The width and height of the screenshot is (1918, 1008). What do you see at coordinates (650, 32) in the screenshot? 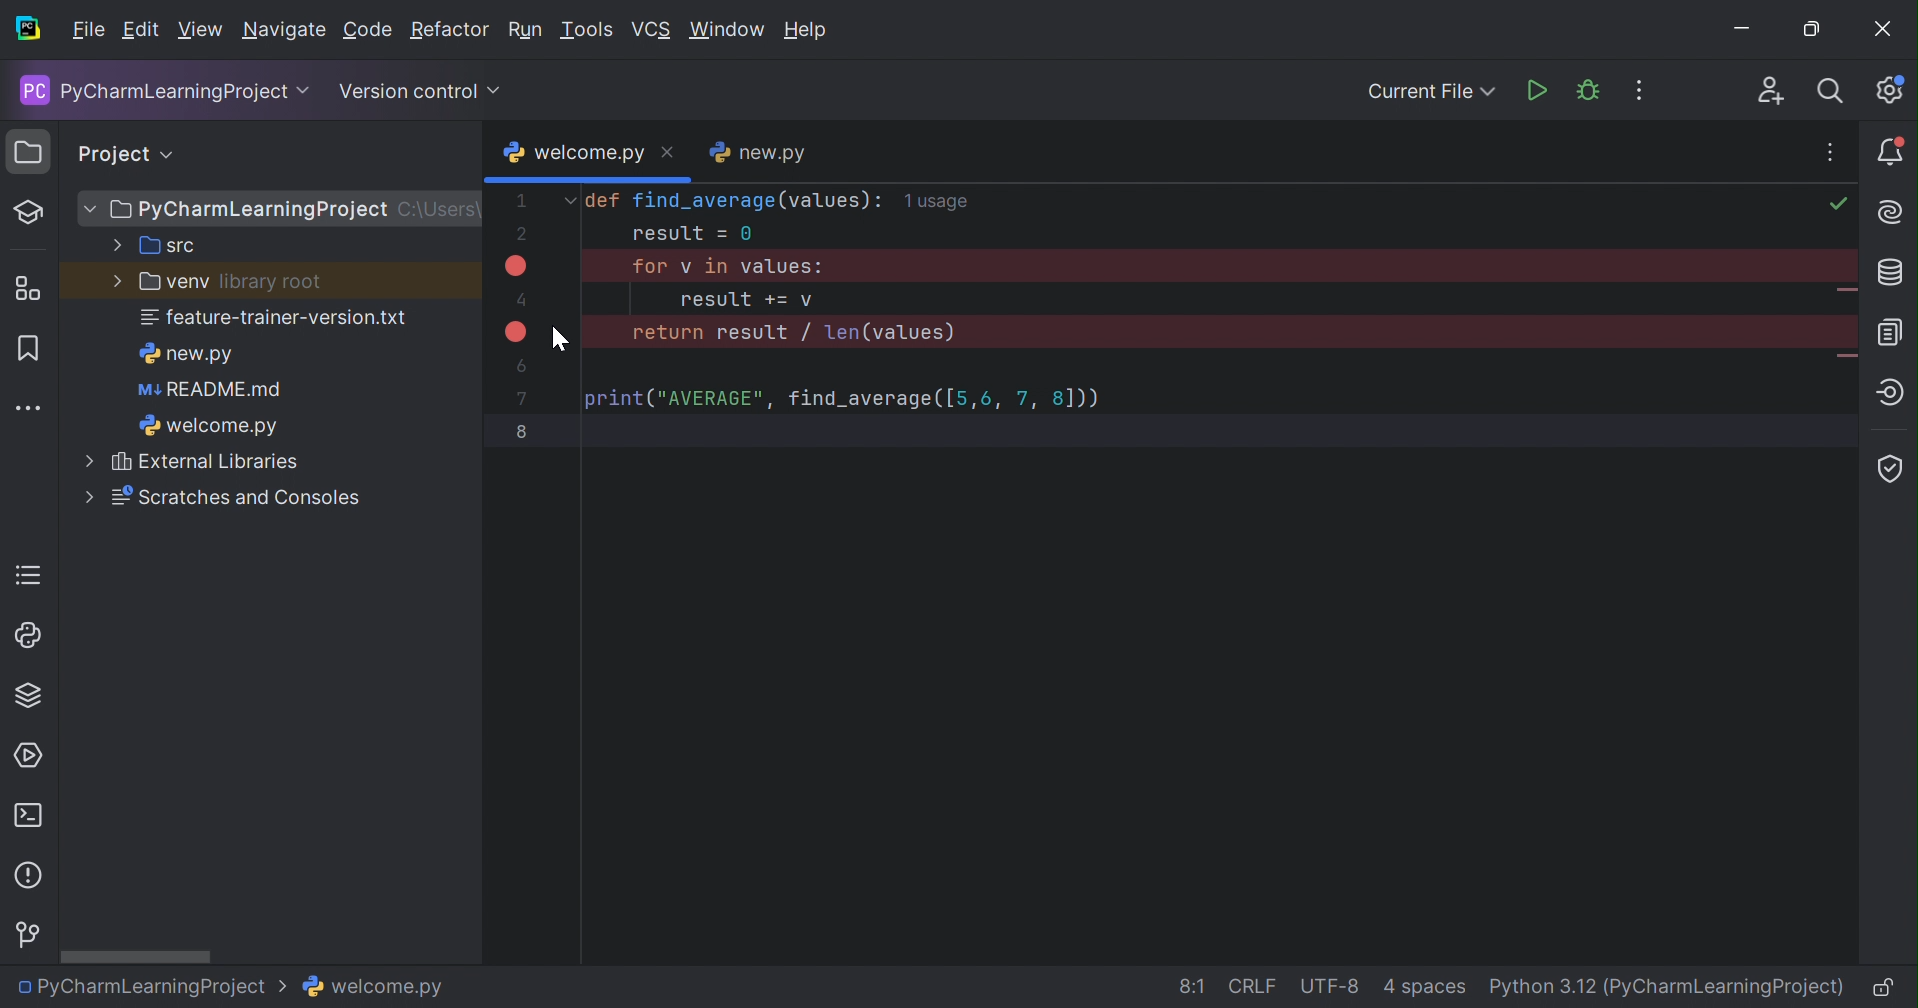
I see `VCS` at bounding box center [650, 32].